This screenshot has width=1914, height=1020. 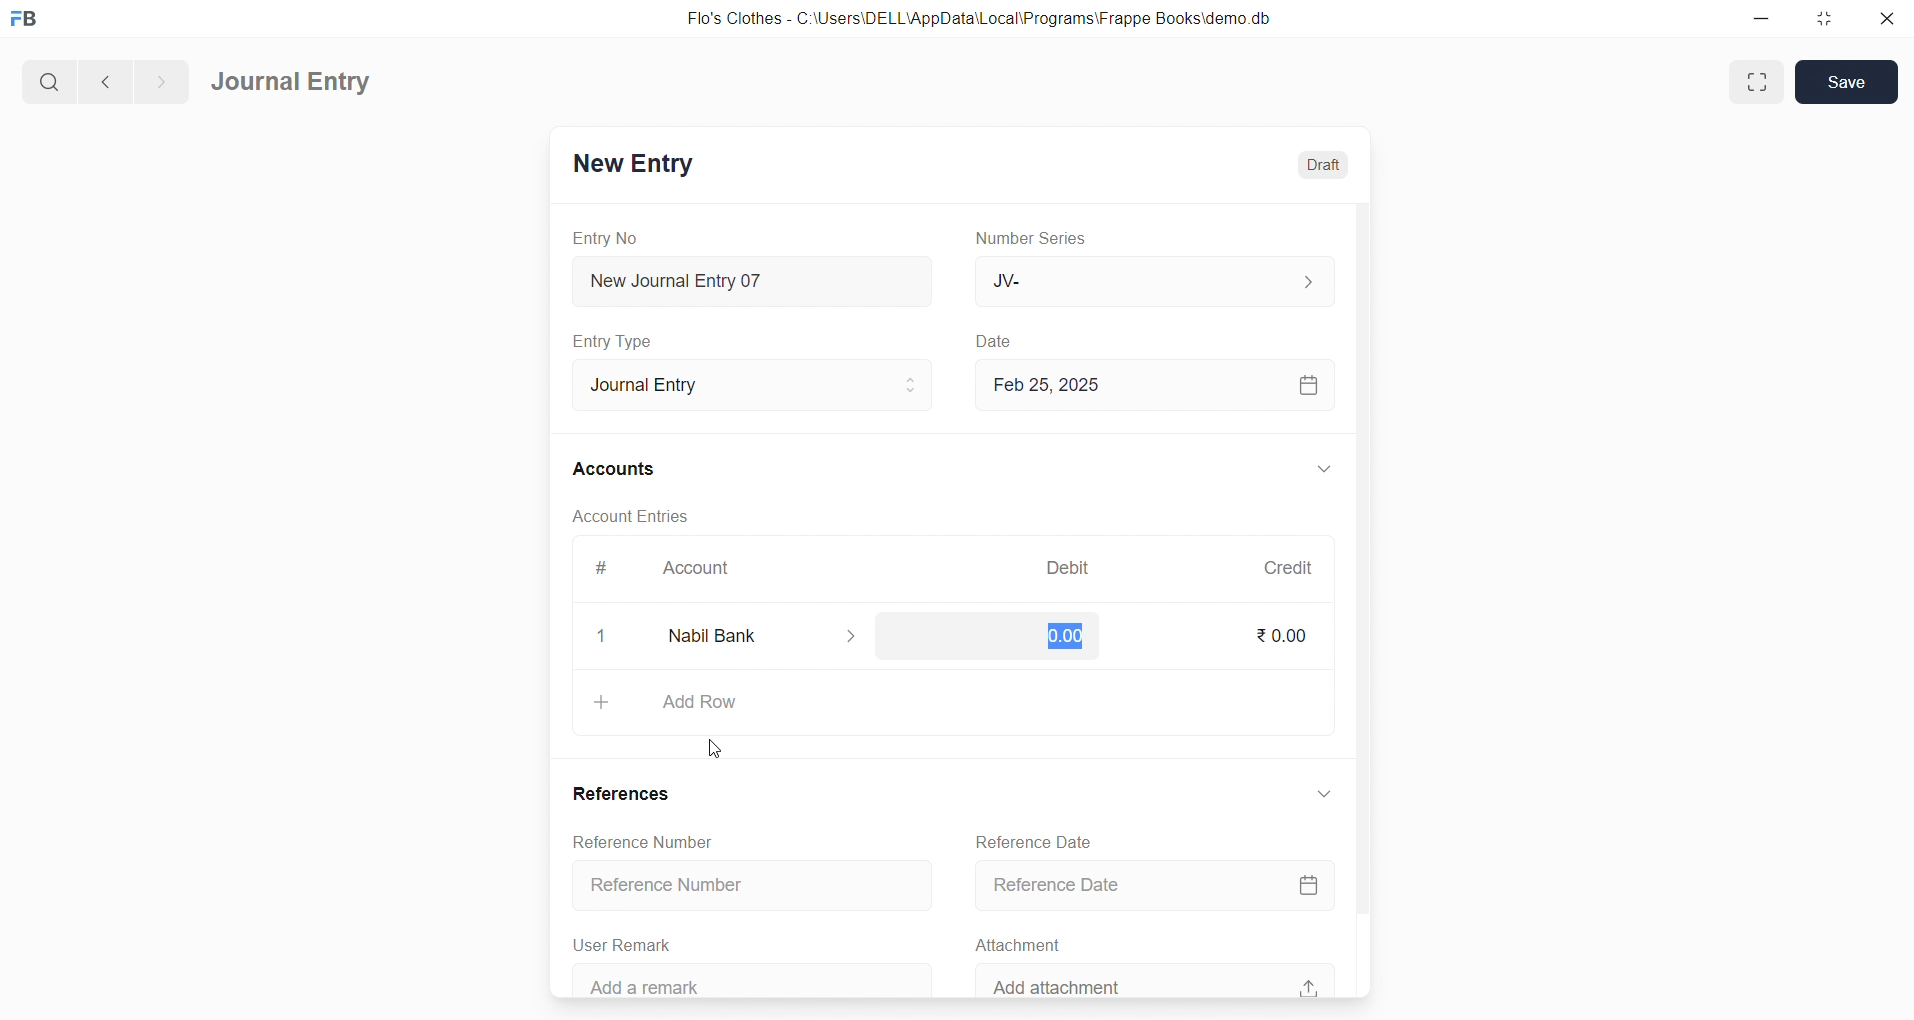 I want to click on User Remark, so click(x=628, y=941).